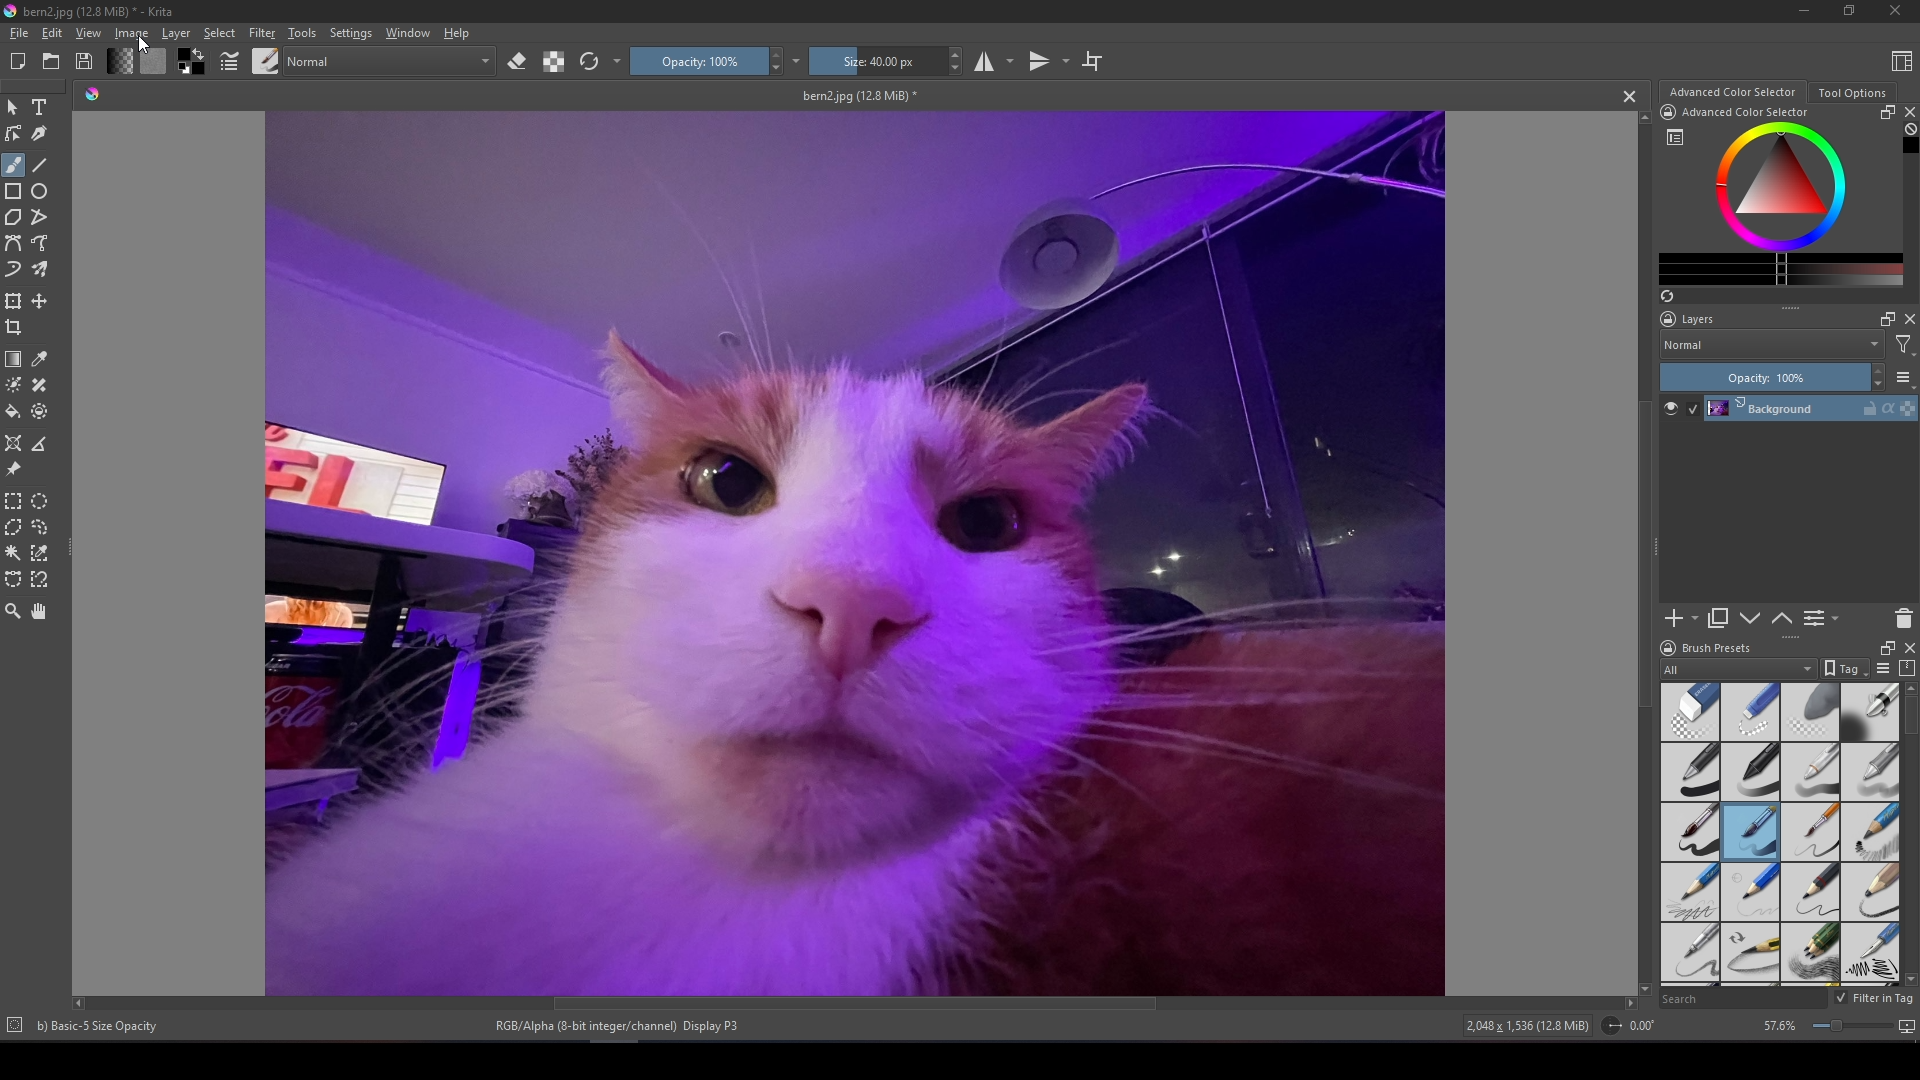 Image resolution: width=1920 pixels, height=1080 pixels. What do you see at coordinates (1903, 345) in the screenshot?
I see `Filters` at bounding box center [1903, 345].